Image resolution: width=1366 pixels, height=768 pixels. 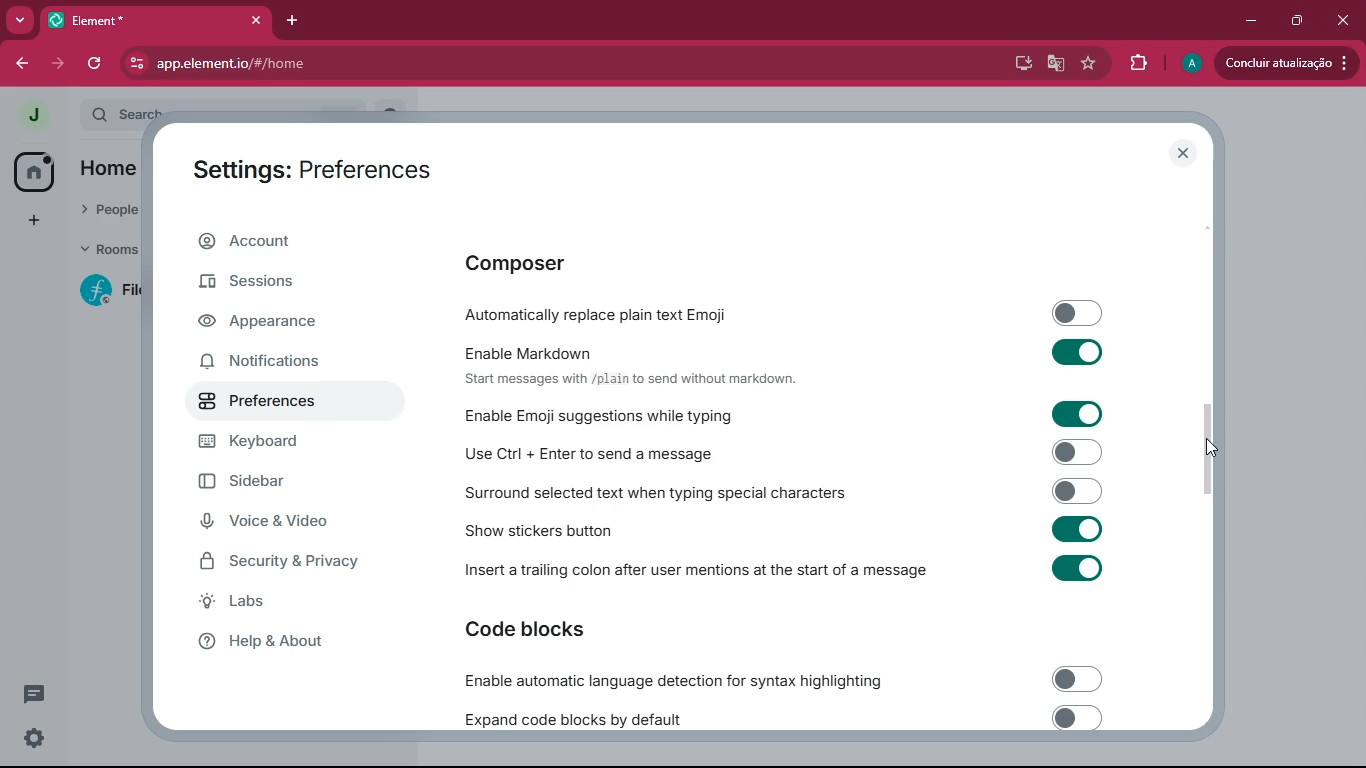 I want to click on google translate, so click(x=1054, y=65).